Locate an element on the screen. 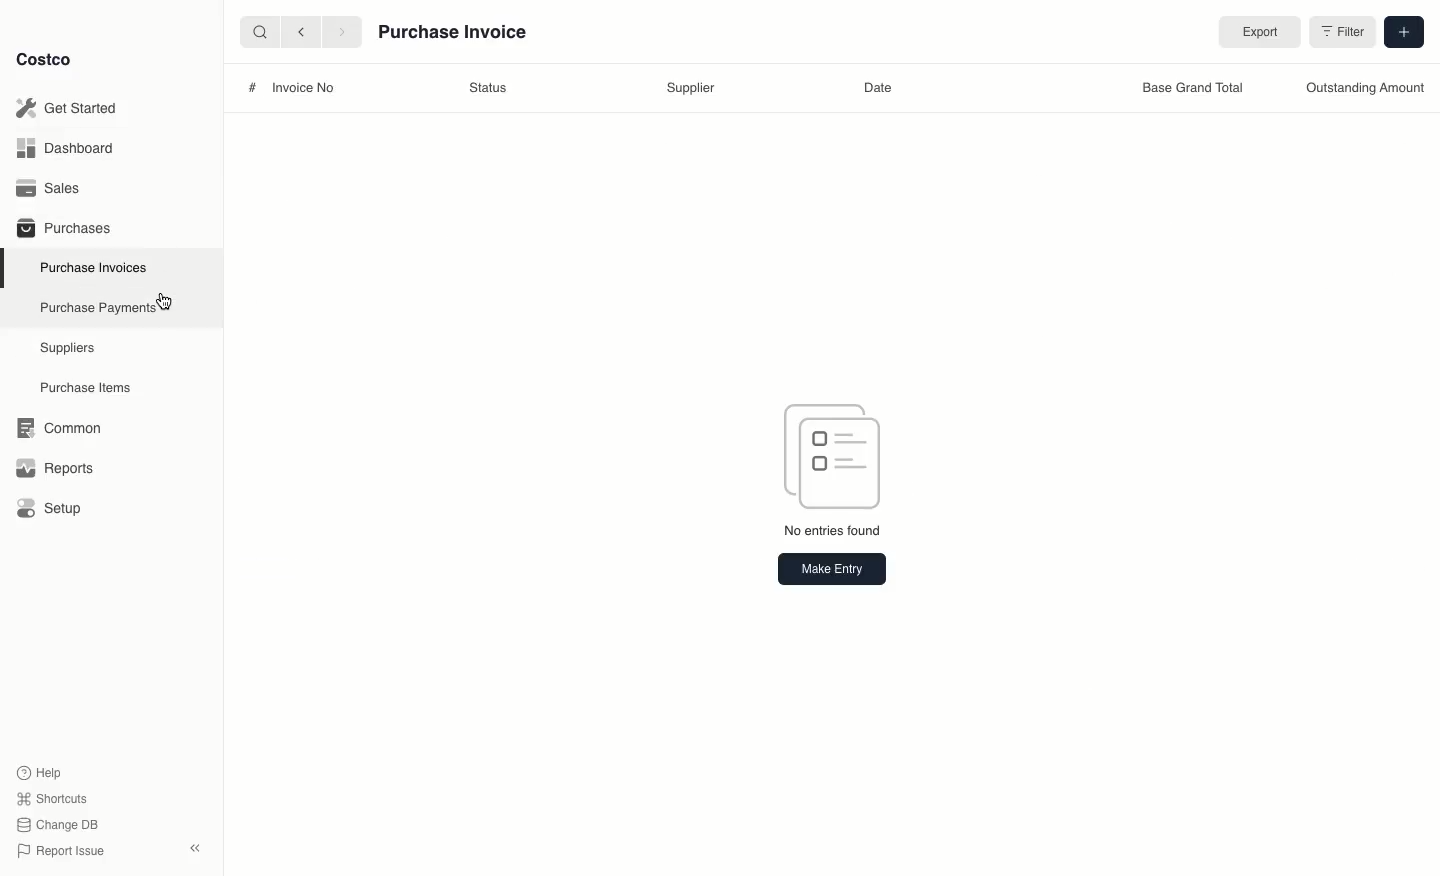 The image size is (1440, 876). Invoice No is located at coordinates (304, 88).